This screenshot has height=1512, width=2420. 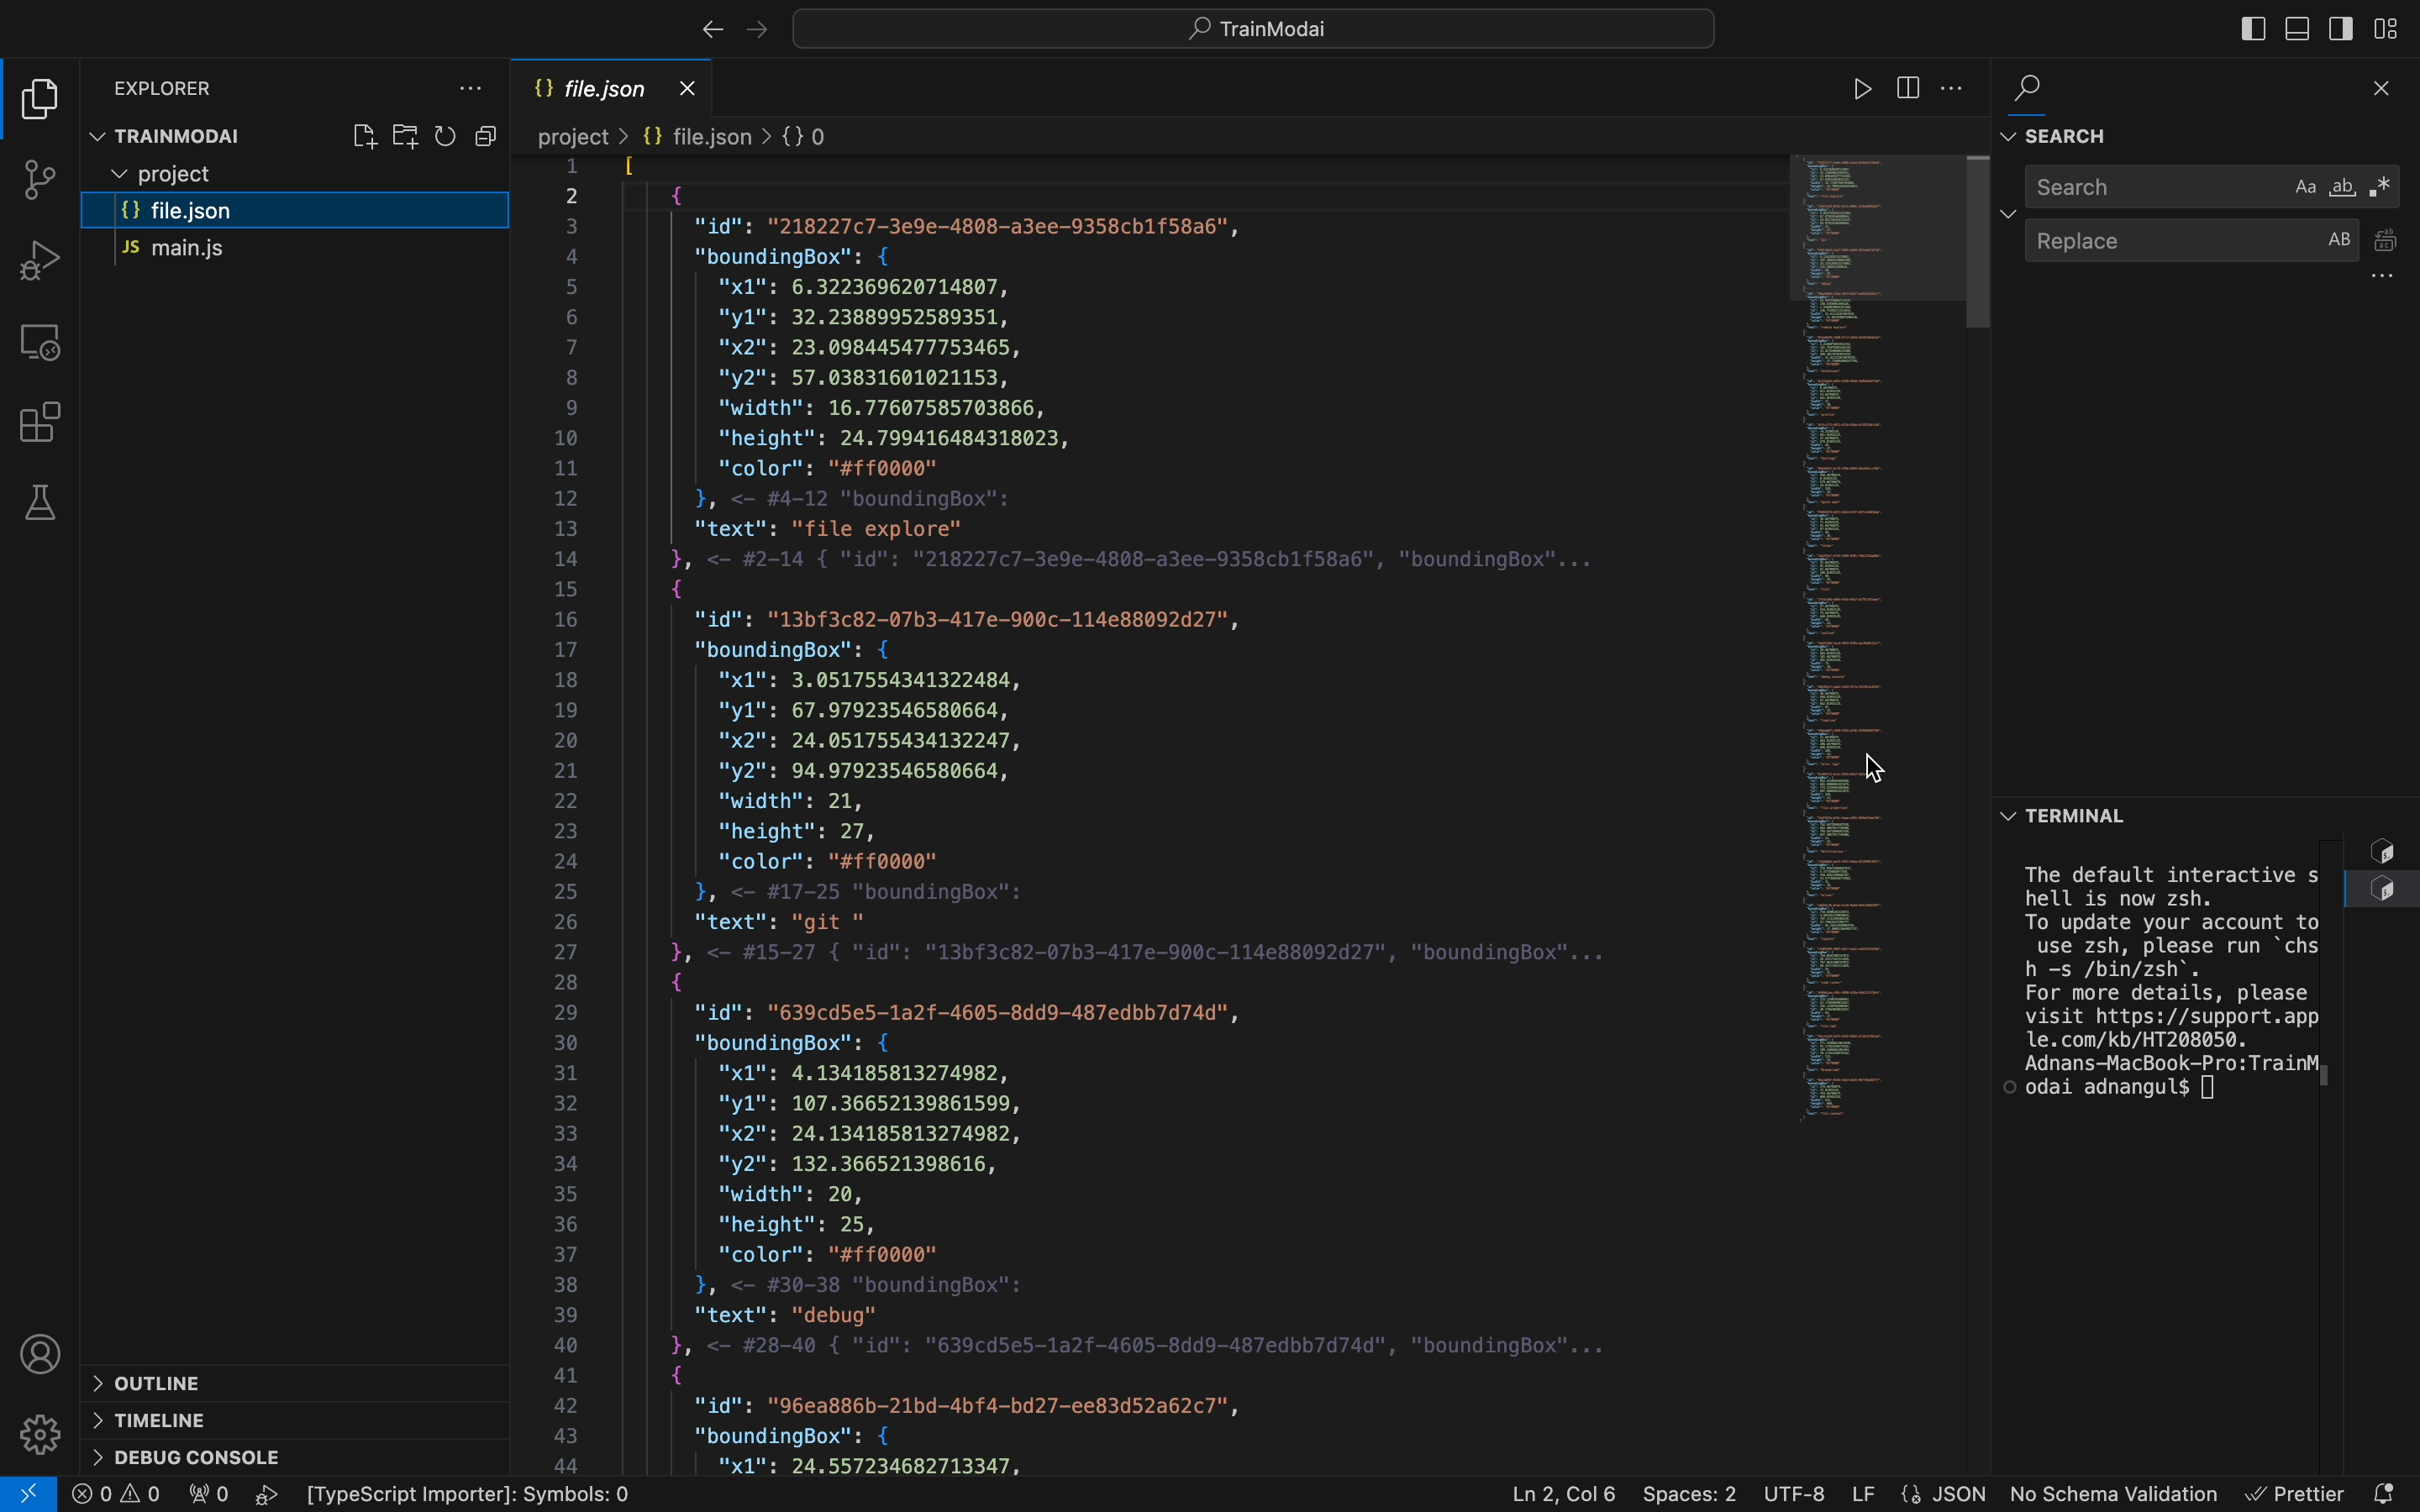 I want to click on toggle bar, so click(x=2239, y=31).